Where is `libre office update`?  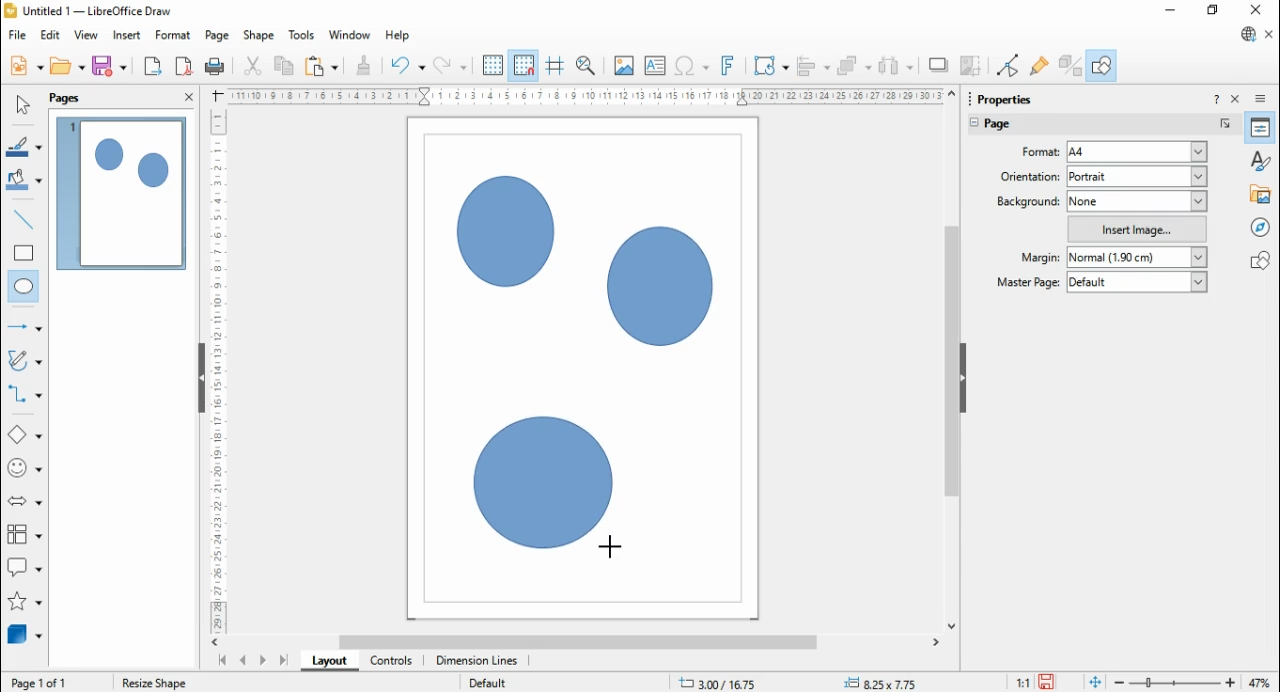
libre office update is located at coordinates (1247, 34).